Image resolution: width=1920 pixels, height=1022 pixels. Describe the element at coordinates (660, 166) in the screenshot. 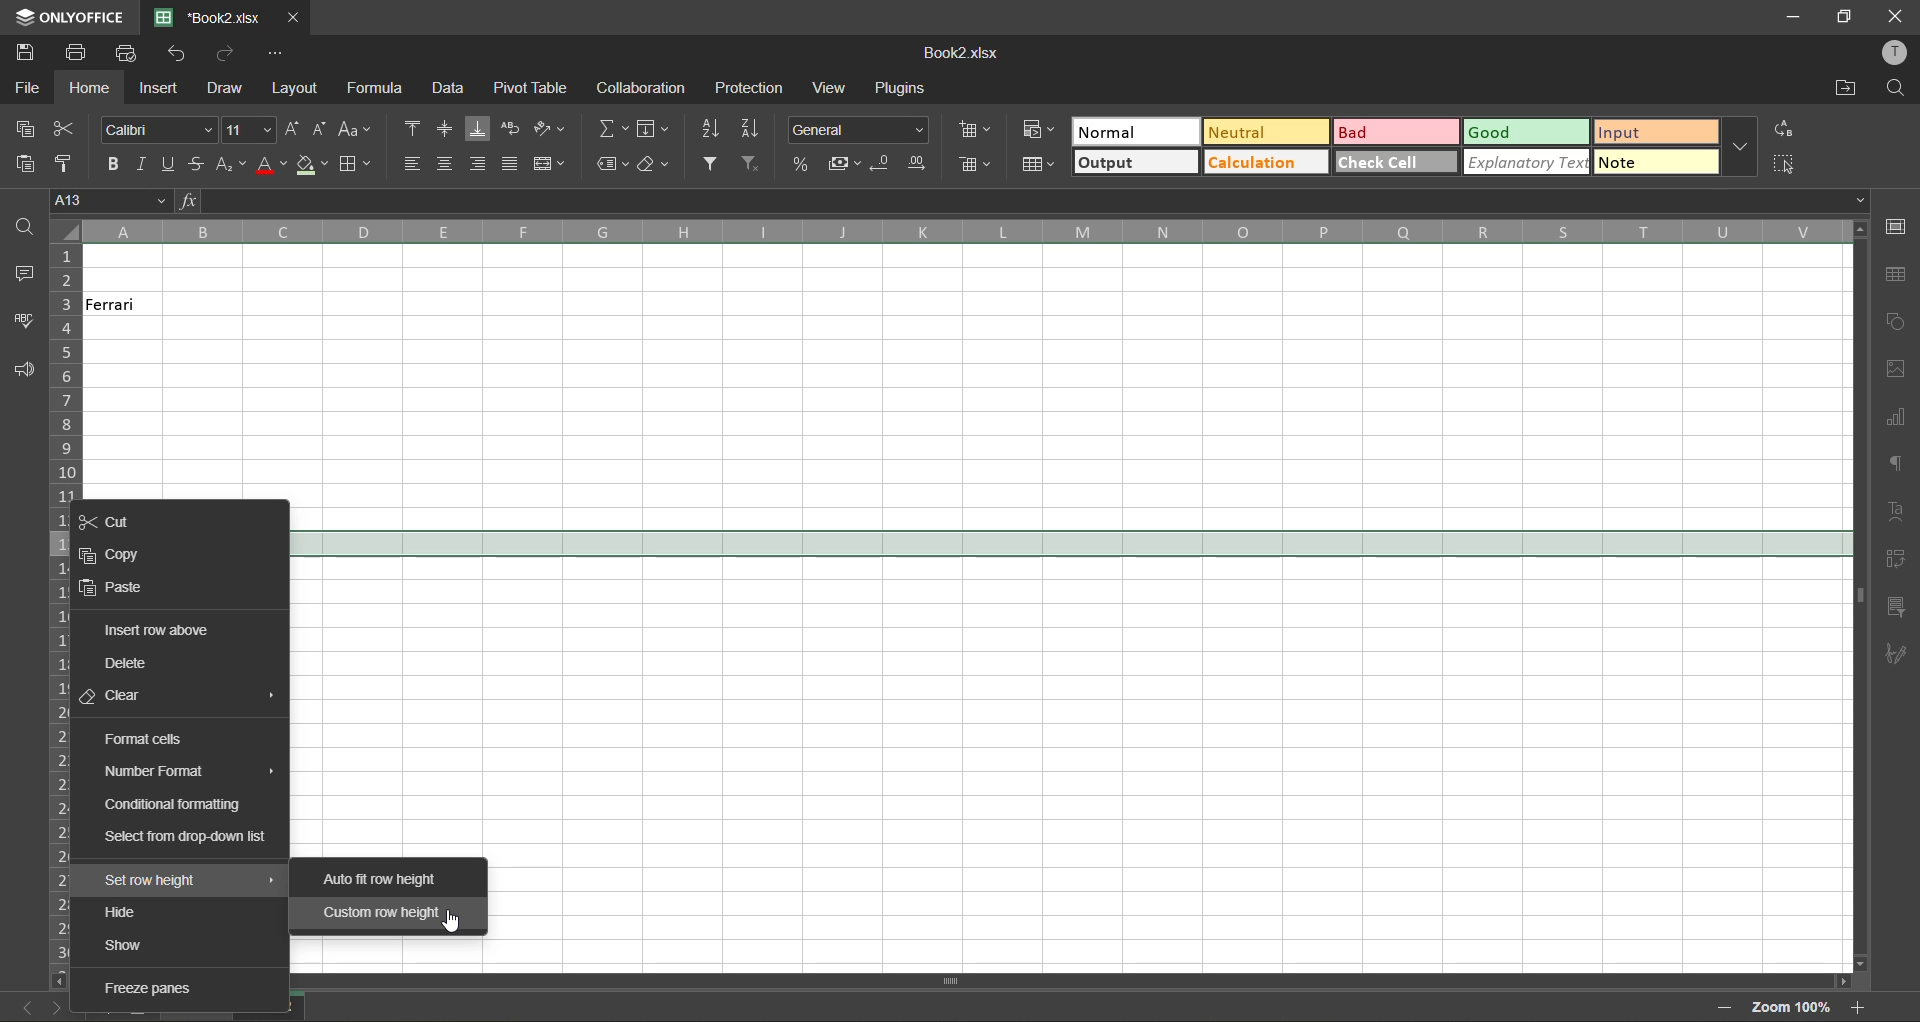

I see `clear` at that location.